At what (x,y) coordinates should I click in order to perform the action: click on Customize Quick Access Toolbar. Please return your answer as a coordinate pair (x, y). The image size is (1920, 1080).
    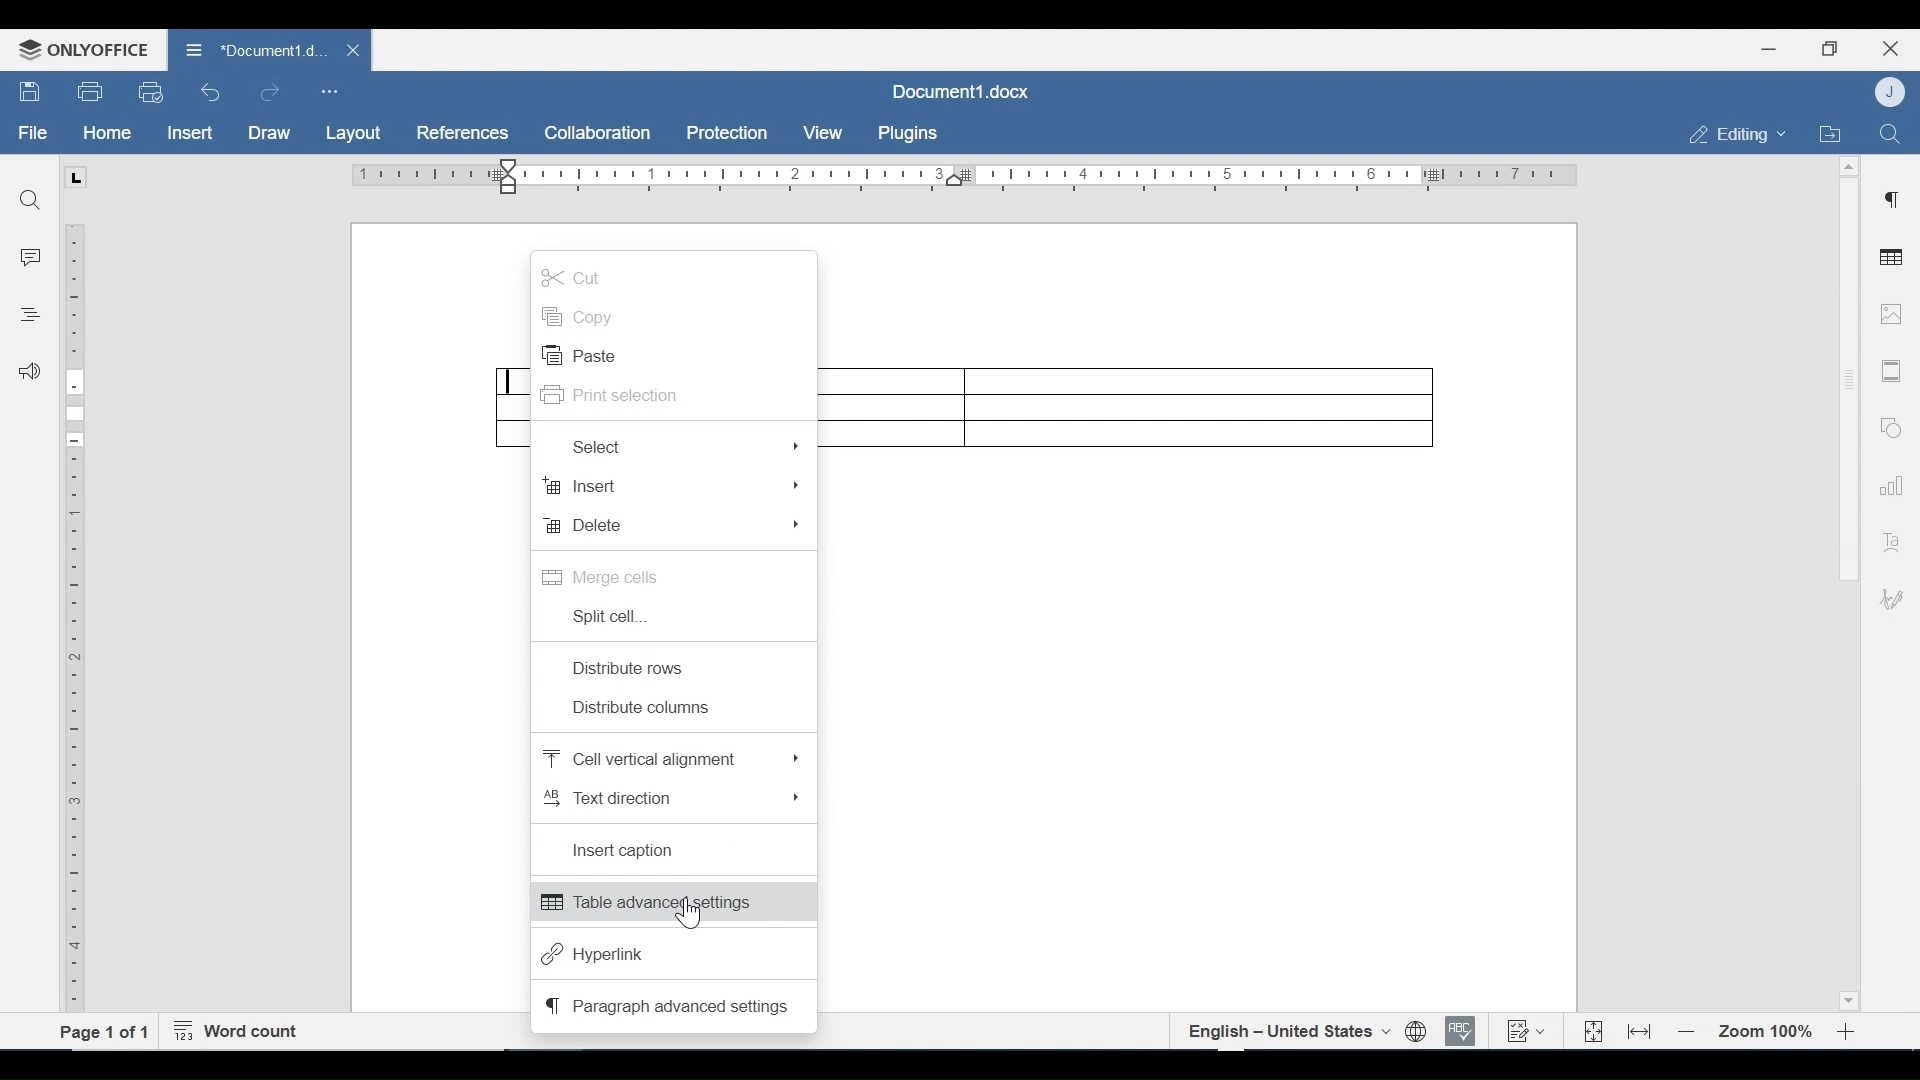
    Looking at the image, I should click on (329, 91).